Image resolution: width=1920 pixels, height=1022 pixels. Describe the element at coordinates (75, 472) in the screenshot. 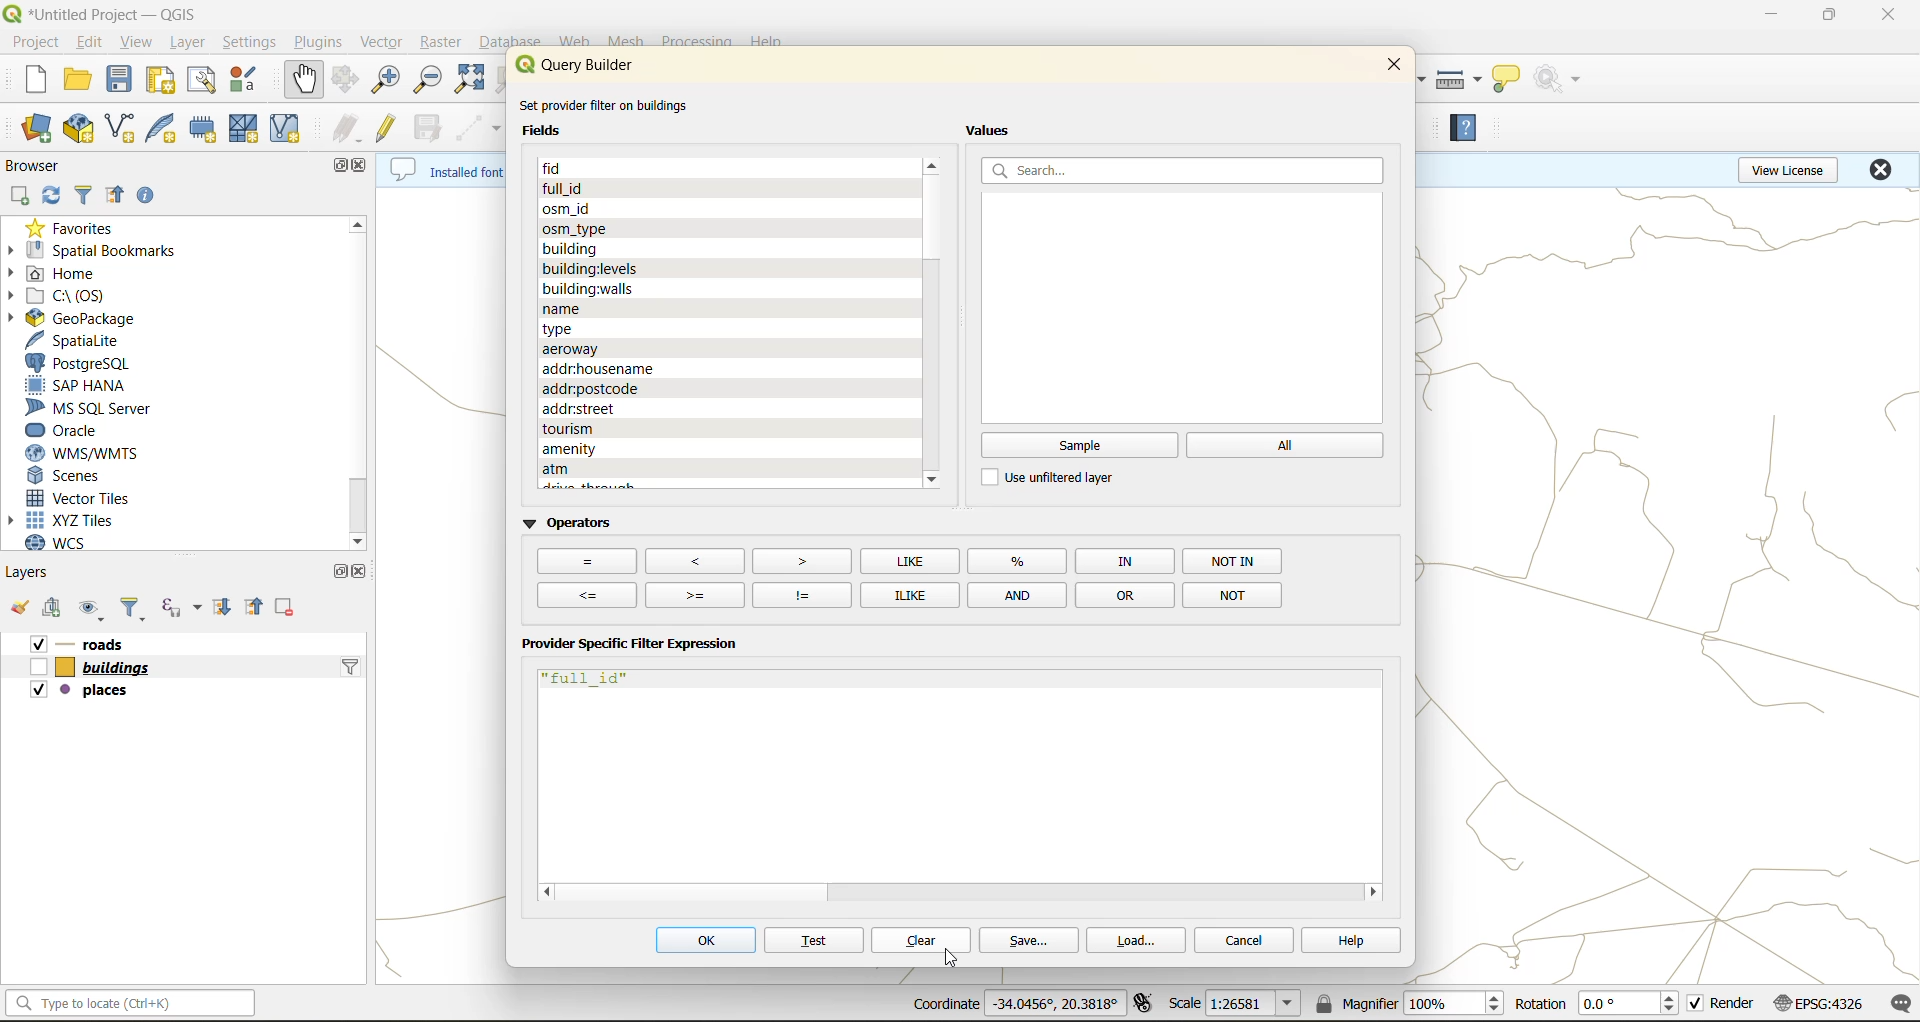

I see `scenes` at that location.